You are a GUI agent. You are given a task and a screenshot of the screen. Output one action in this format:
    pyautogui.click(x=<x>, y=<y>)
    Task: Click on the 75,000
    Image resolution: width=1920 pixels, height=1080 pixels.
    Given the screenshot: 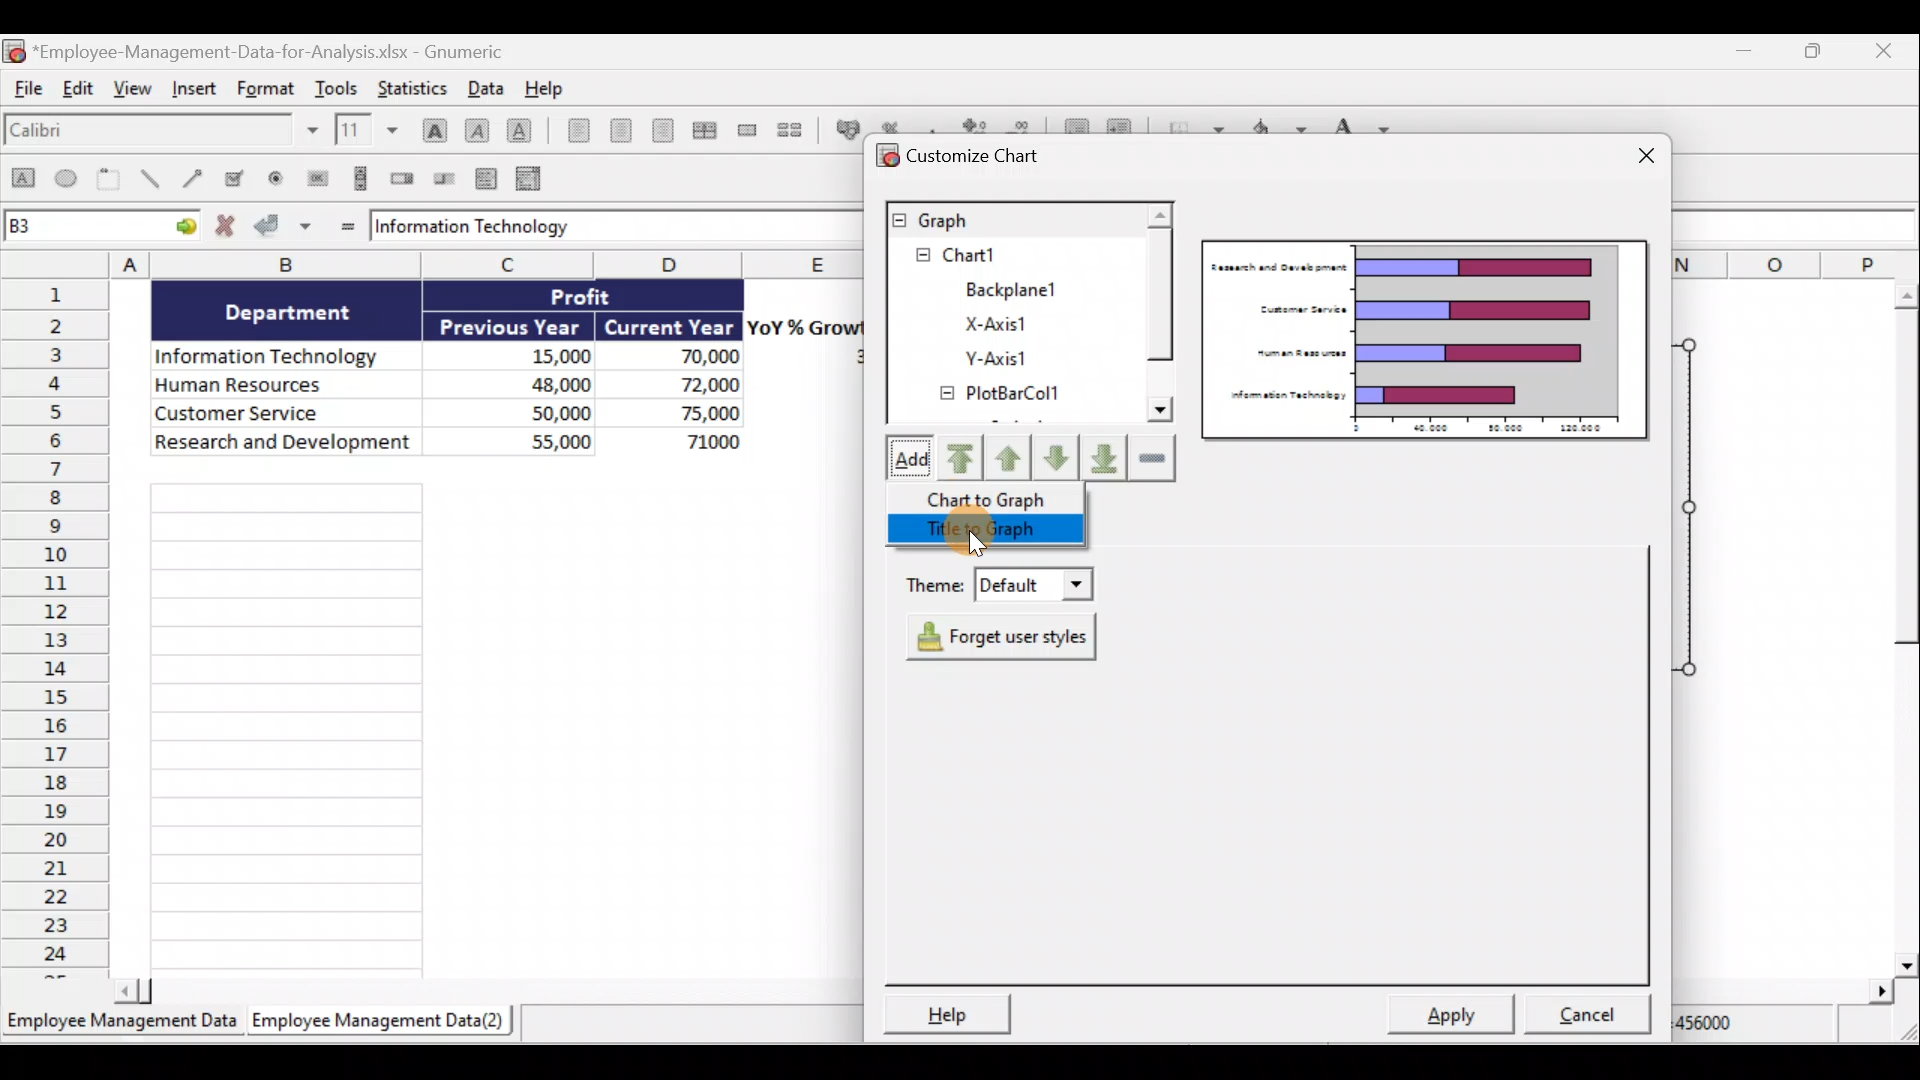 What is the action you would take?
    pyautogui.click(x=692, y=414)
    